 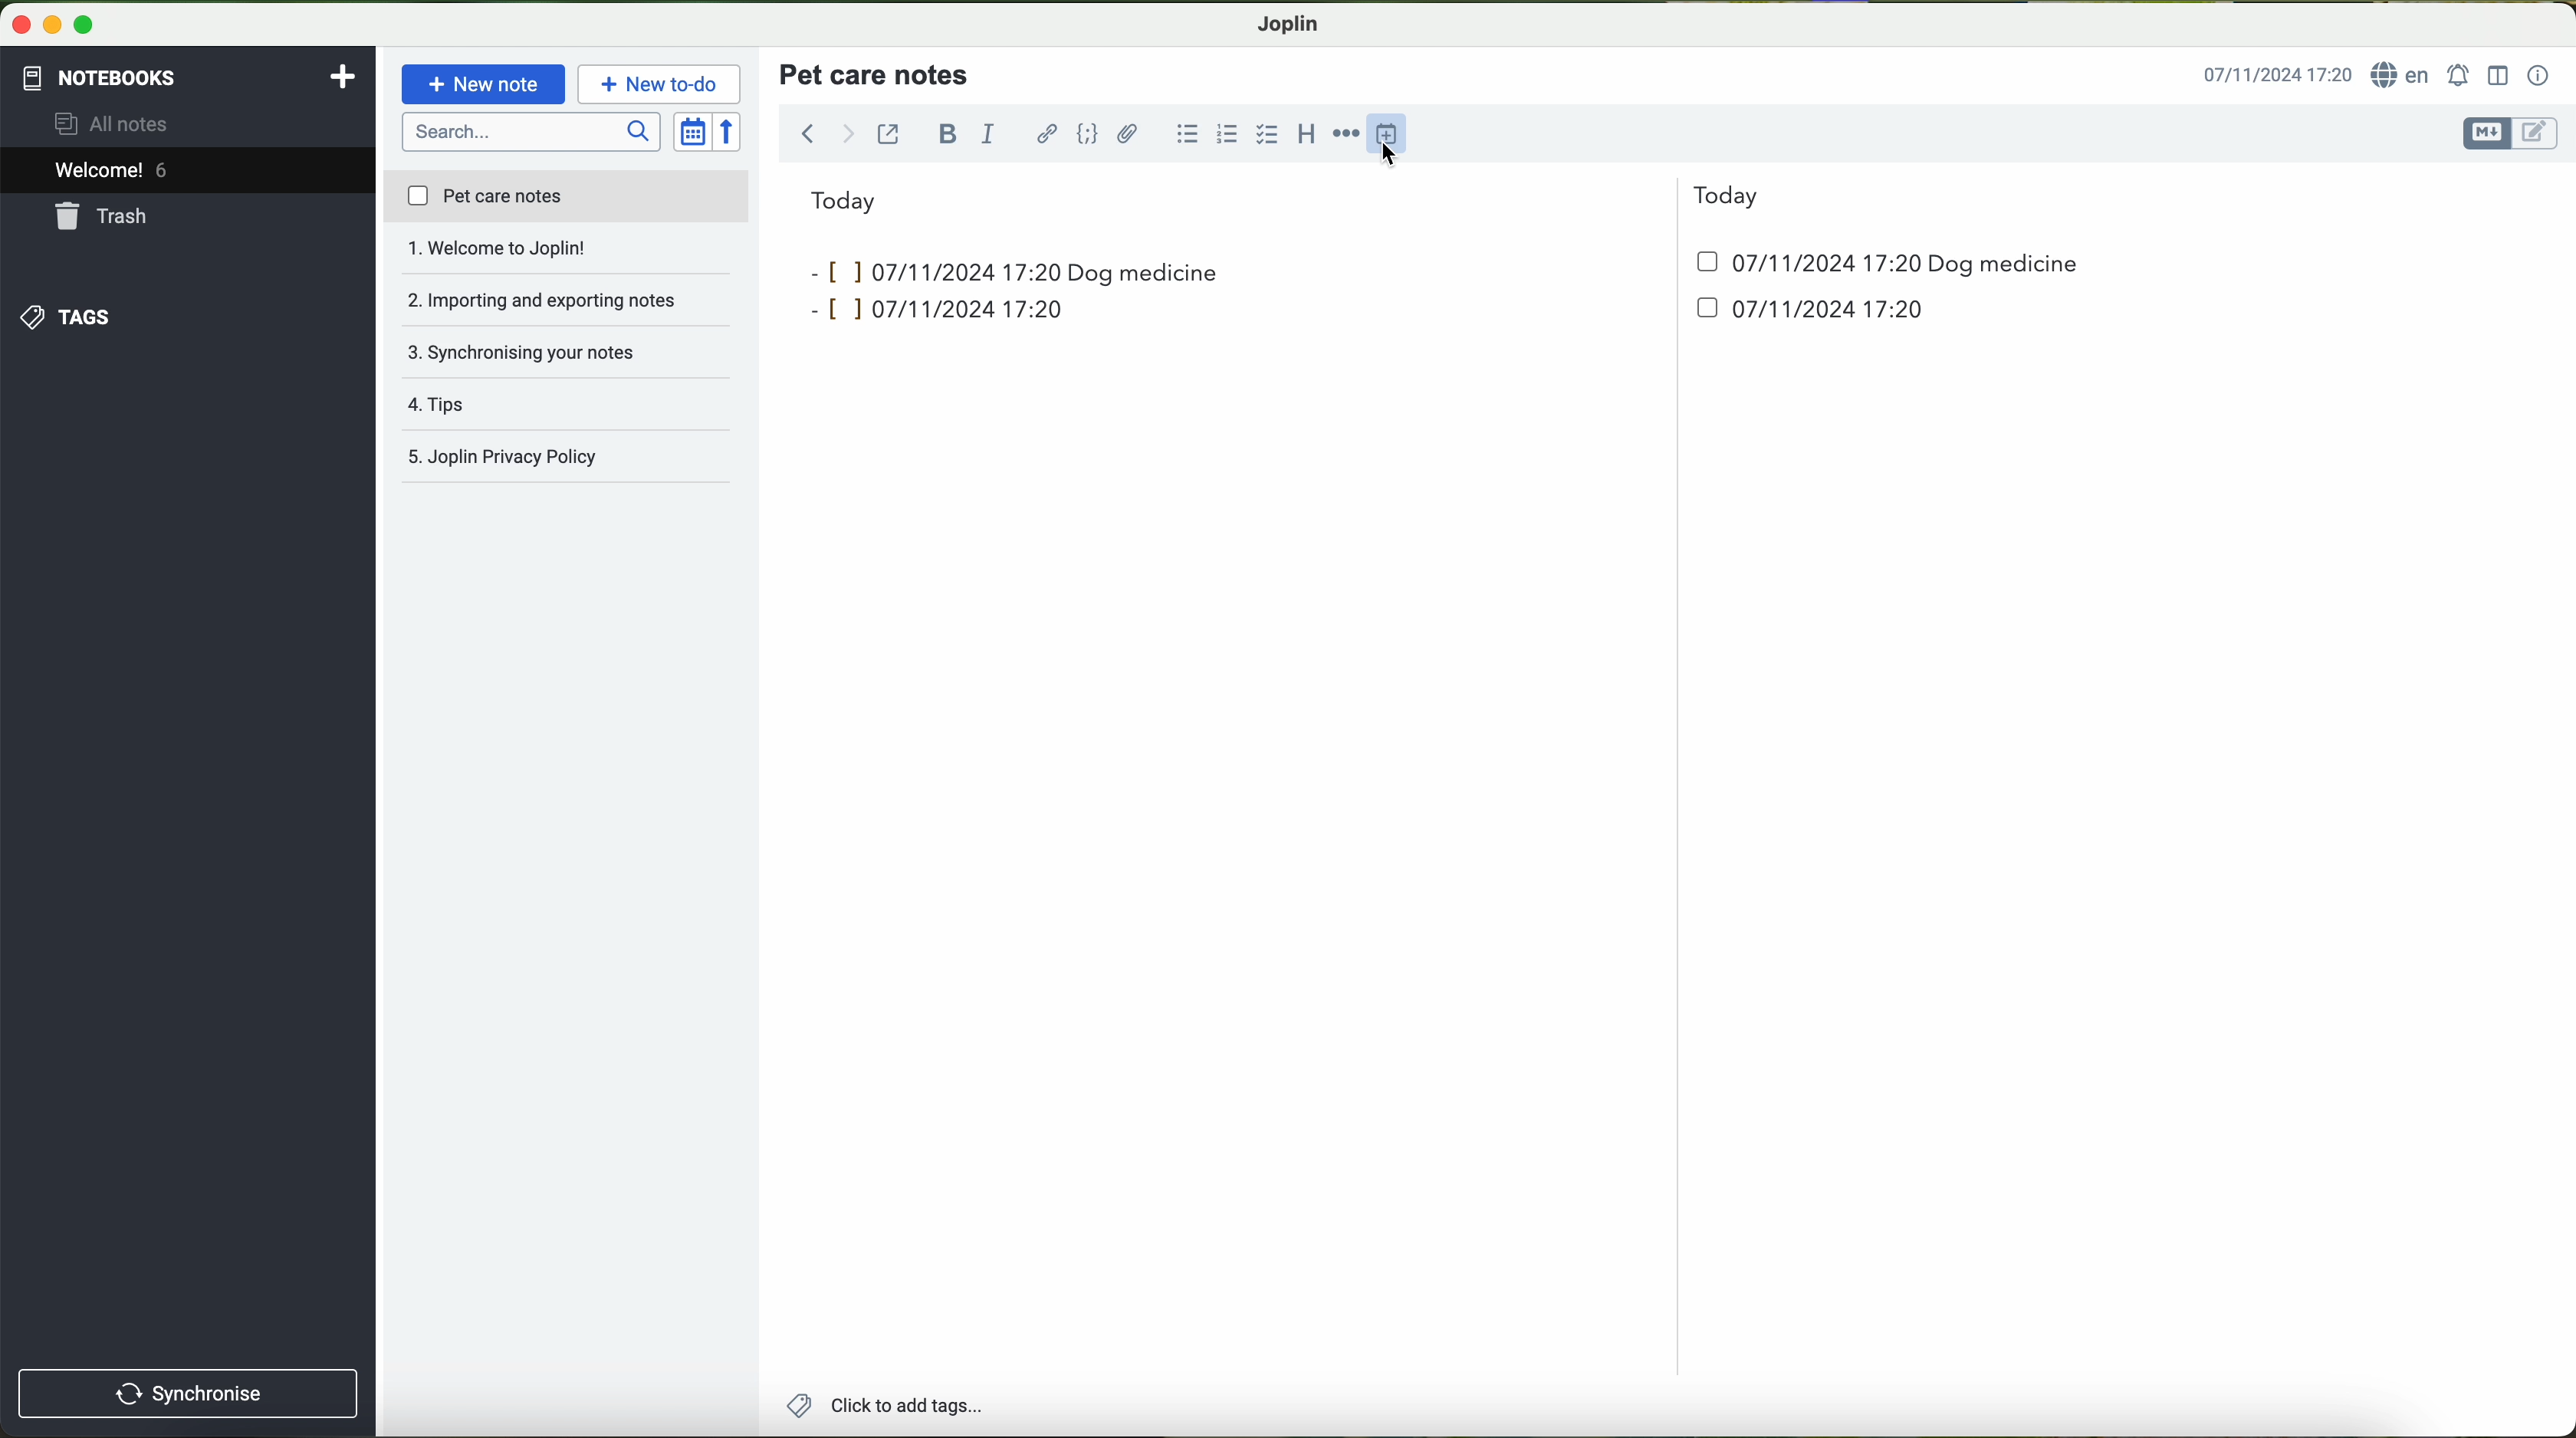 What do you see at coordinates (1270, 135) in the screenshot?
I see `cursor on checkbox option` at bounding box center [1270, 135].